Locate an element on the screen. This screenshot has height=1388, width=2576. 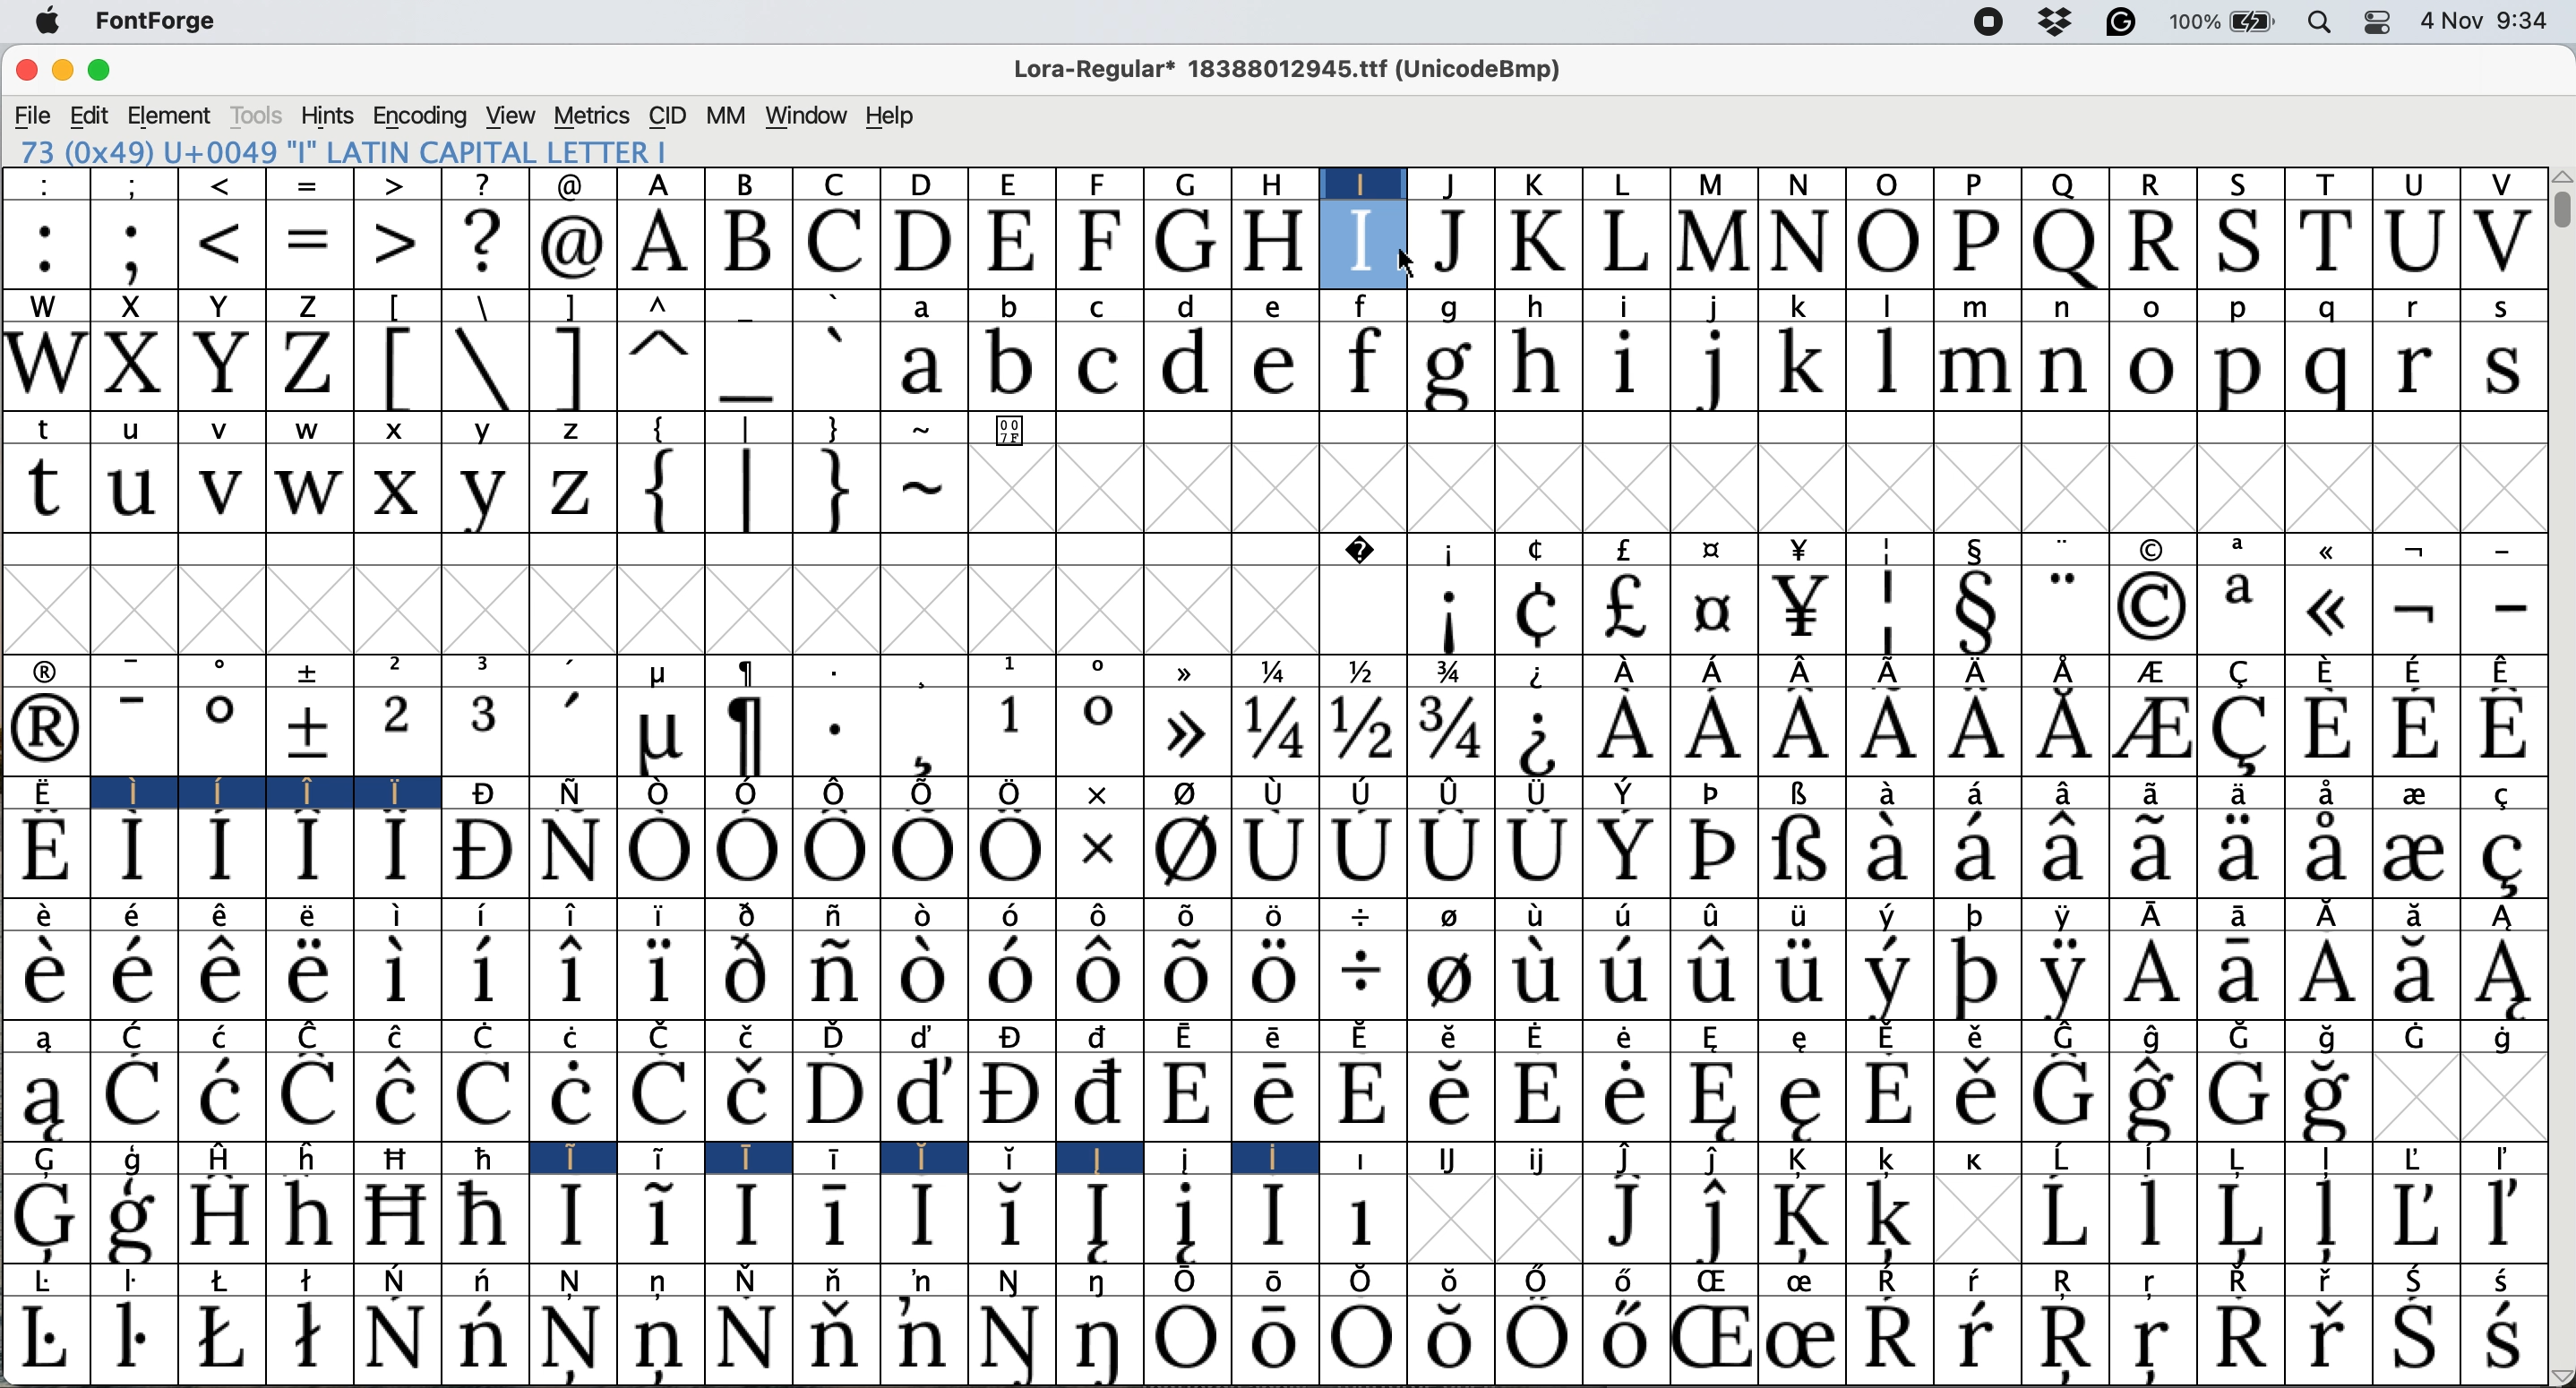
} is located at coordinates (833, 489).